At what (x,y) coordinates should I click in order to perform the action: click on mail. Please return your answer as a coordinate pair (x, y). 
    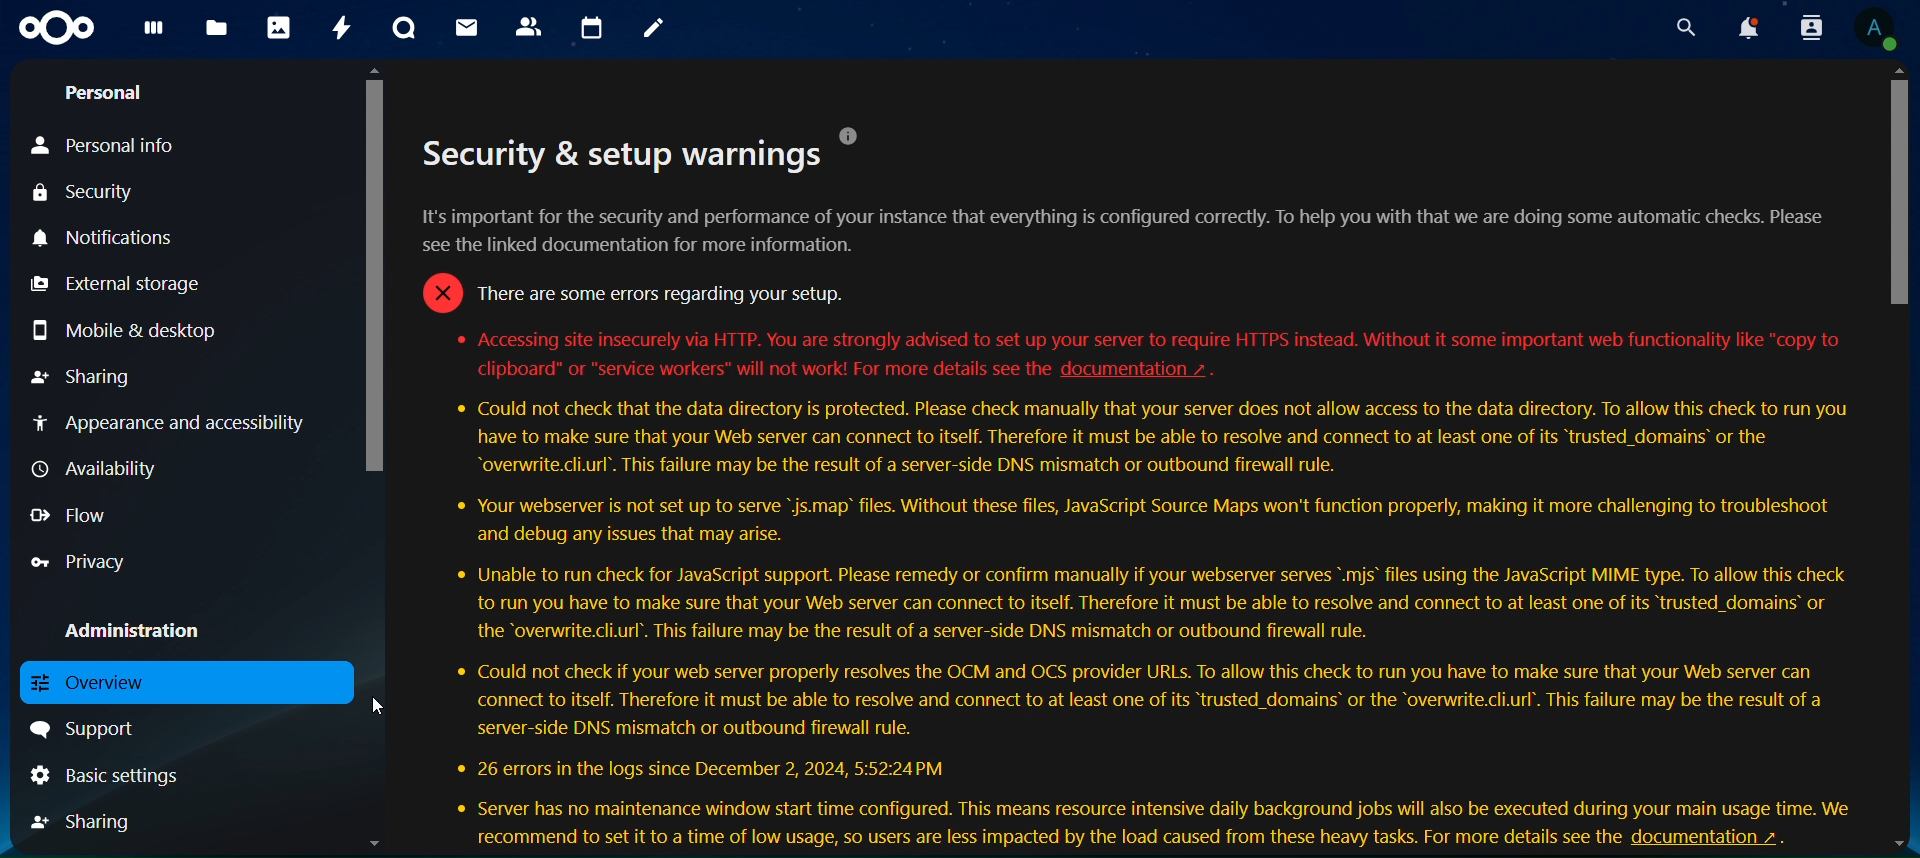
    Looking at the image, I should click on (467, 29).